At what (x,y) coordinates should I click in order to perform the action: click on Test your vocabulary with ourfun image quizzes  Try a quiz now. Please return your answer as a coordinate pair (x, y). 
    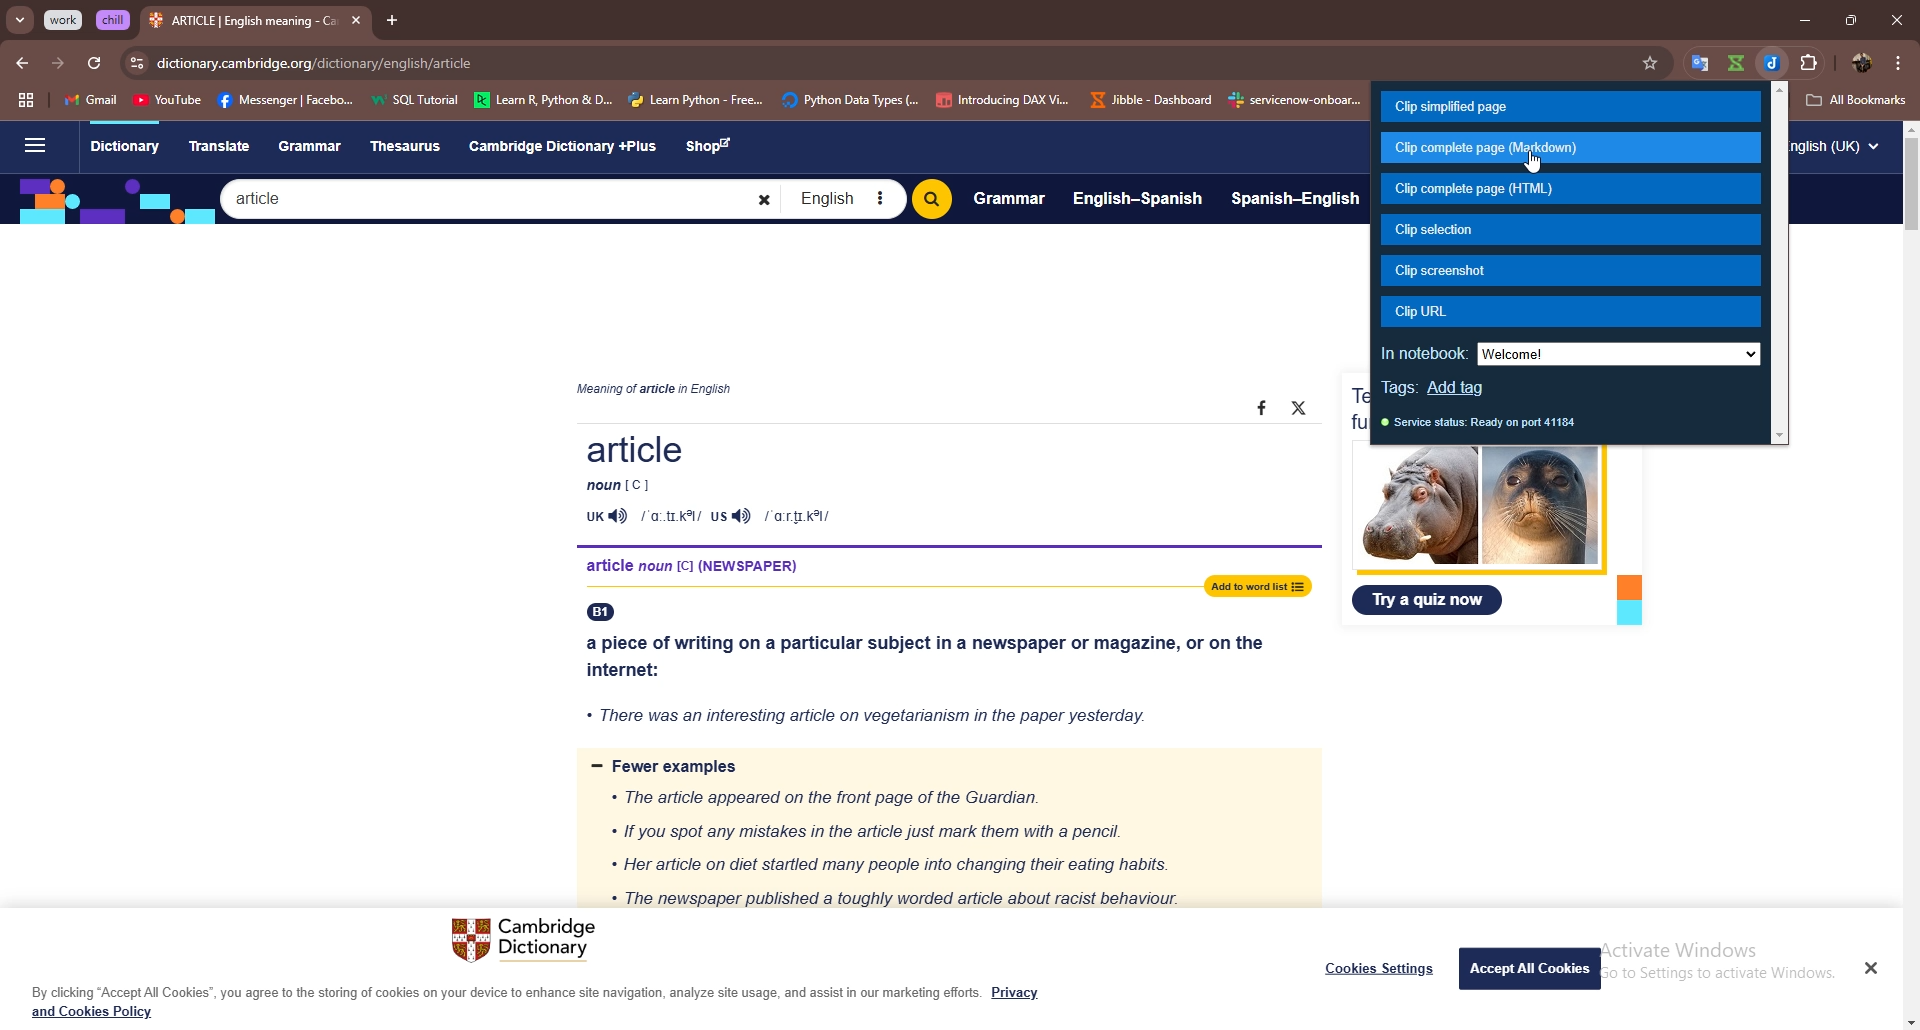
    Looking at the image, I should click on (1499, 536).